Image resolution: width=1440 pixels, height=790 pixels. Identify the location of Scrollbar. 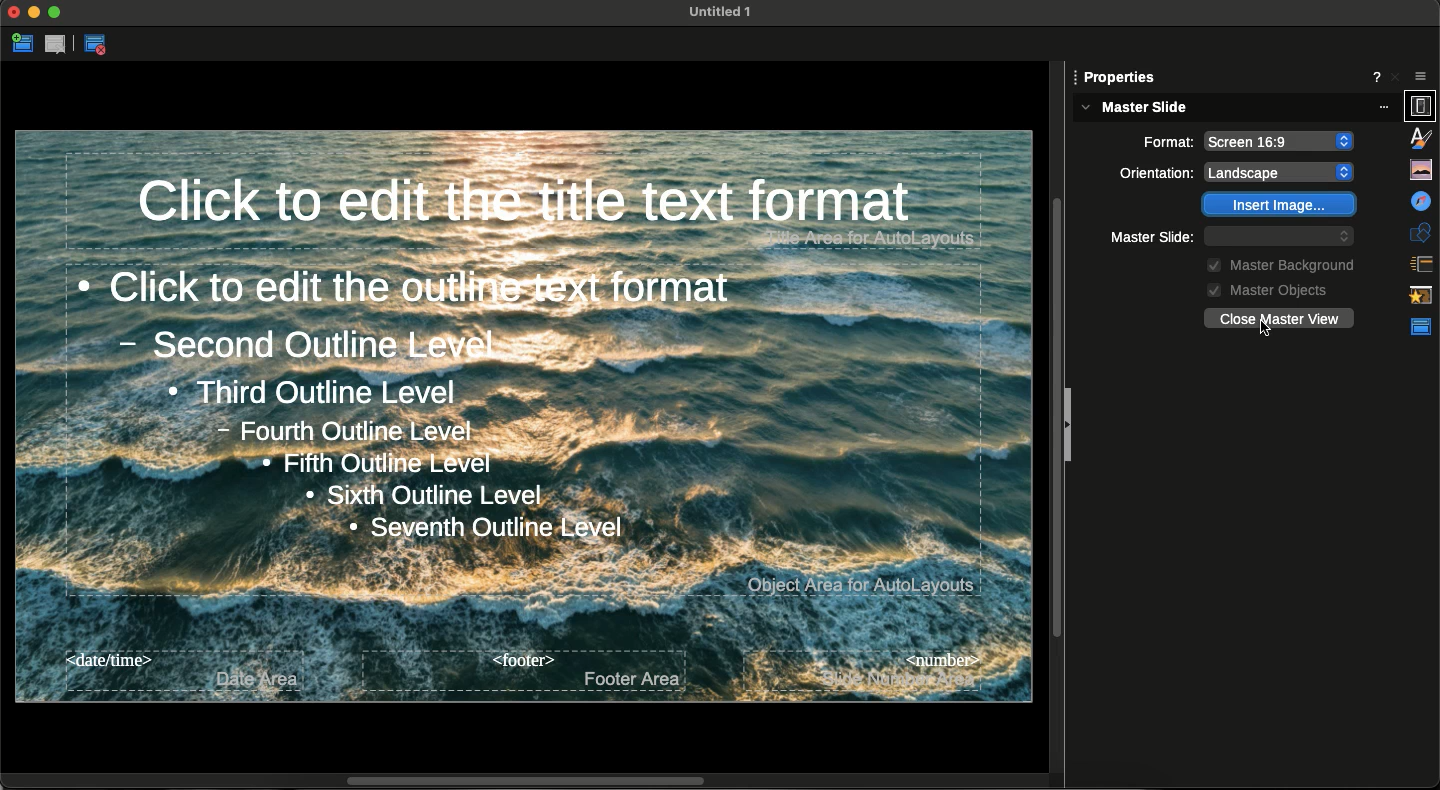
(534, 779).